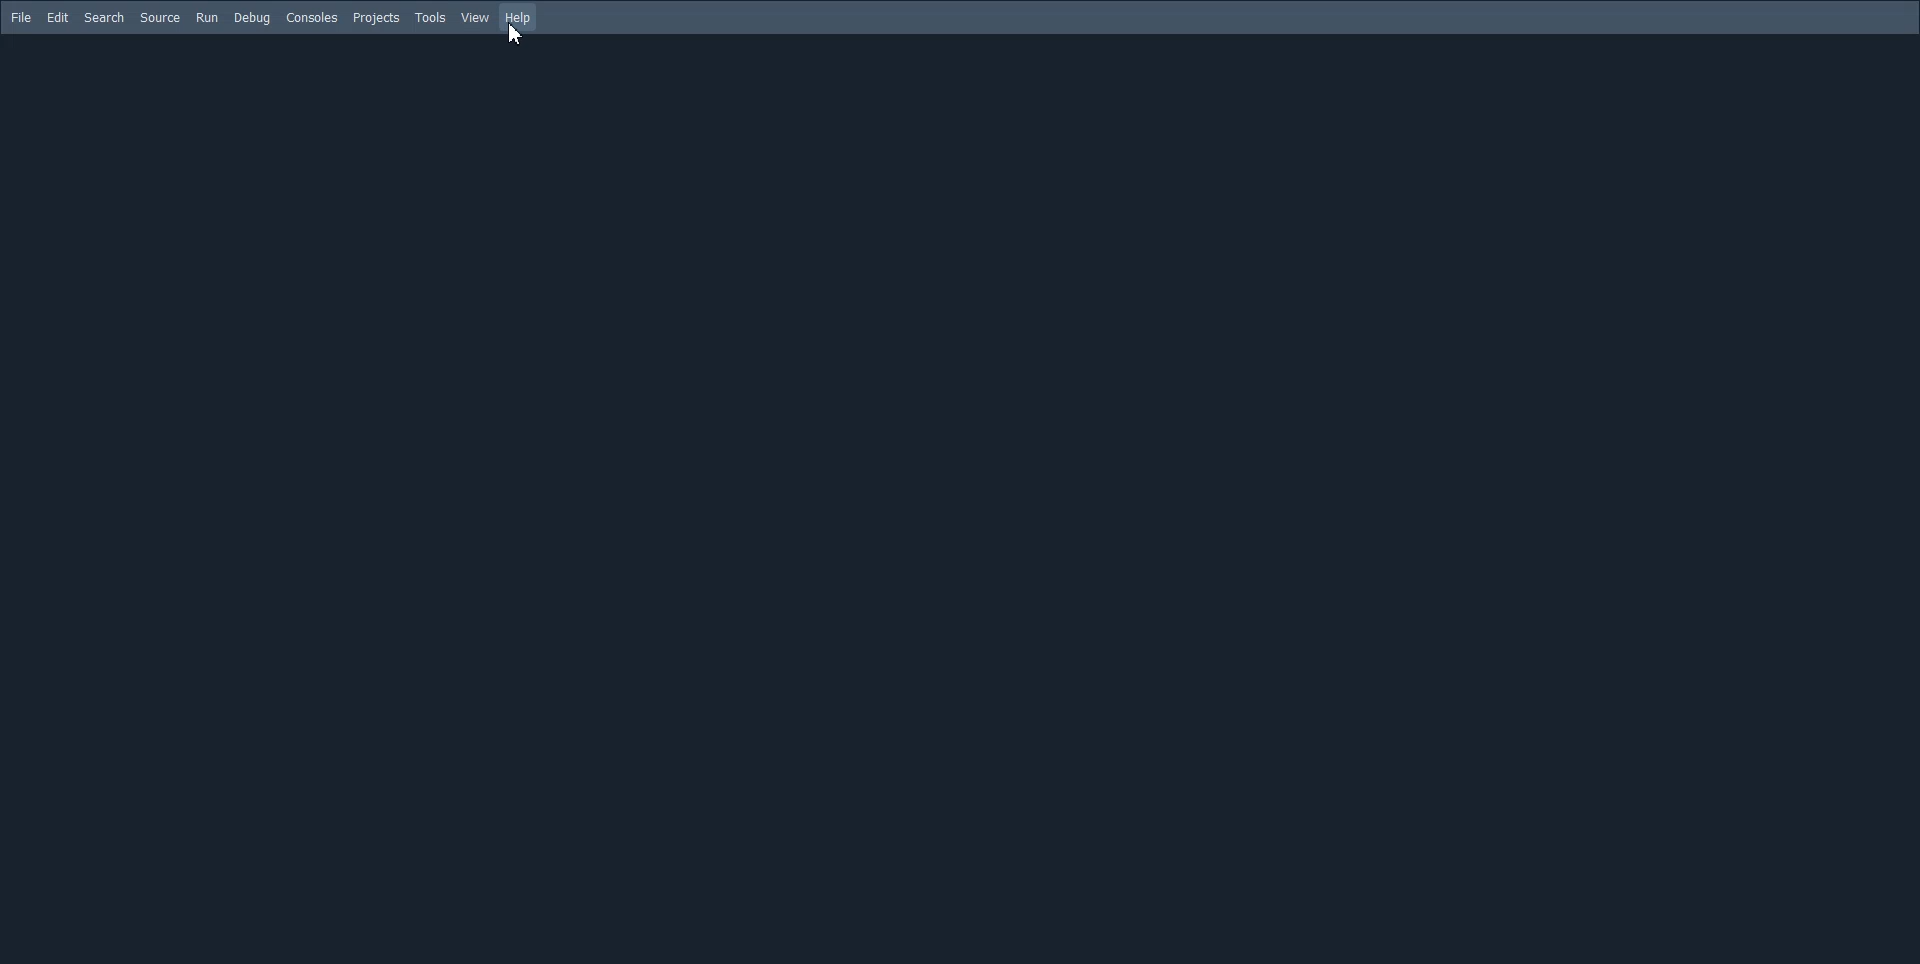  Describe the element at coordinates (252, 18) in the screenshot. I see `Debug` at that location.